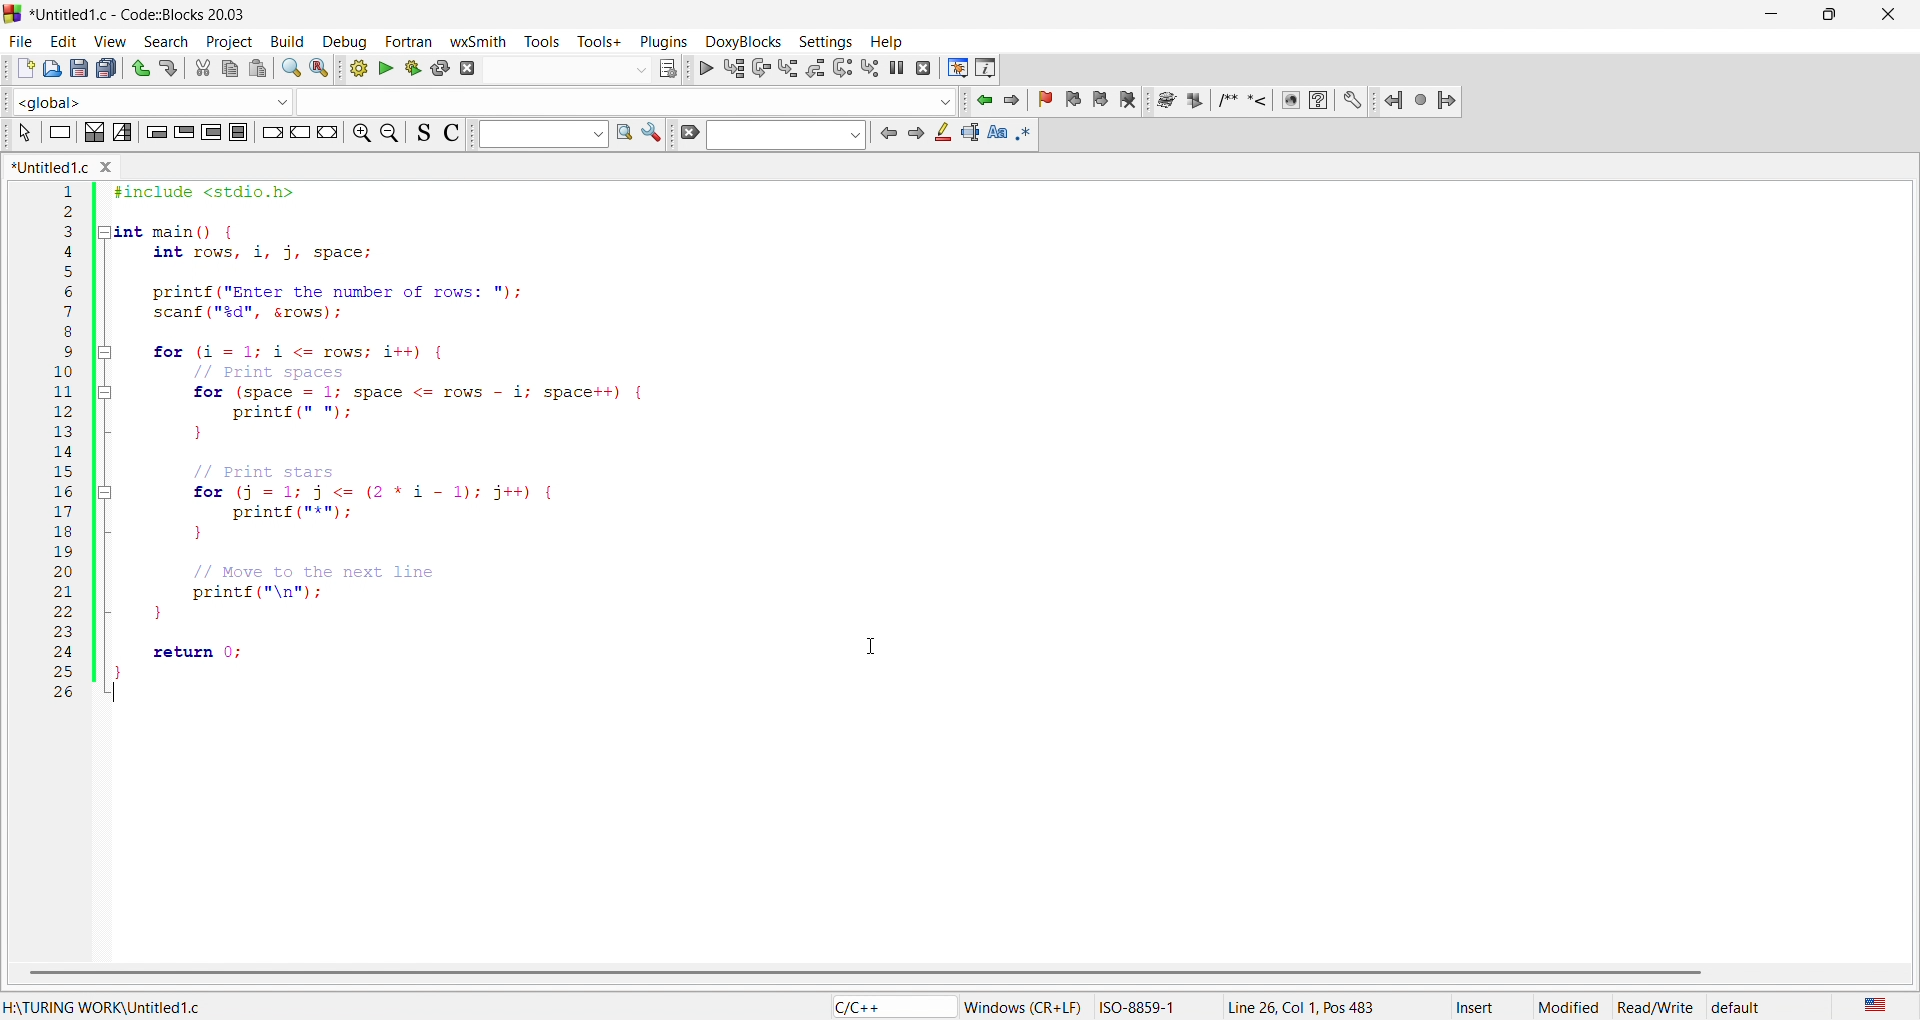  Describe the element at coordinates (228, 39) in the screenshot. I see `project` at that location.